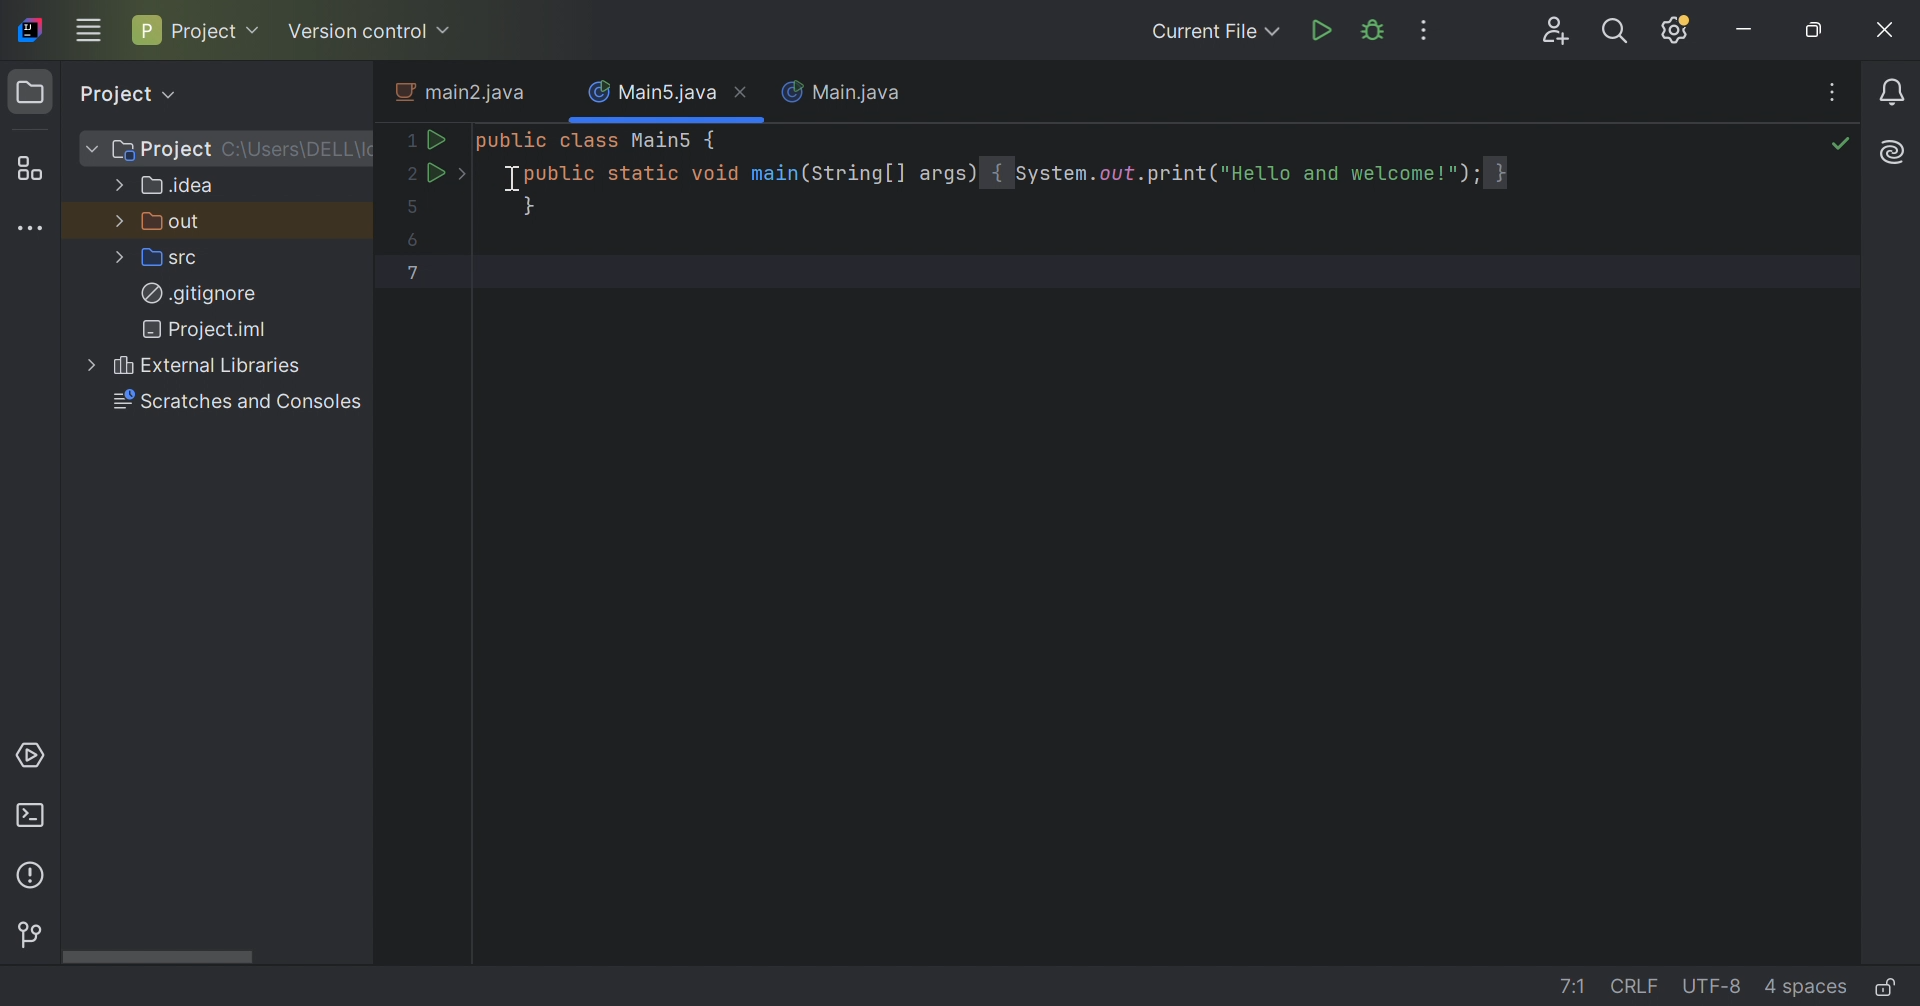 This screenshot has height=1006, width=1920. What do you see at coordinates (1217, 33) in the screenshot?
I see `Current File` at bounding box center [1217, 33].